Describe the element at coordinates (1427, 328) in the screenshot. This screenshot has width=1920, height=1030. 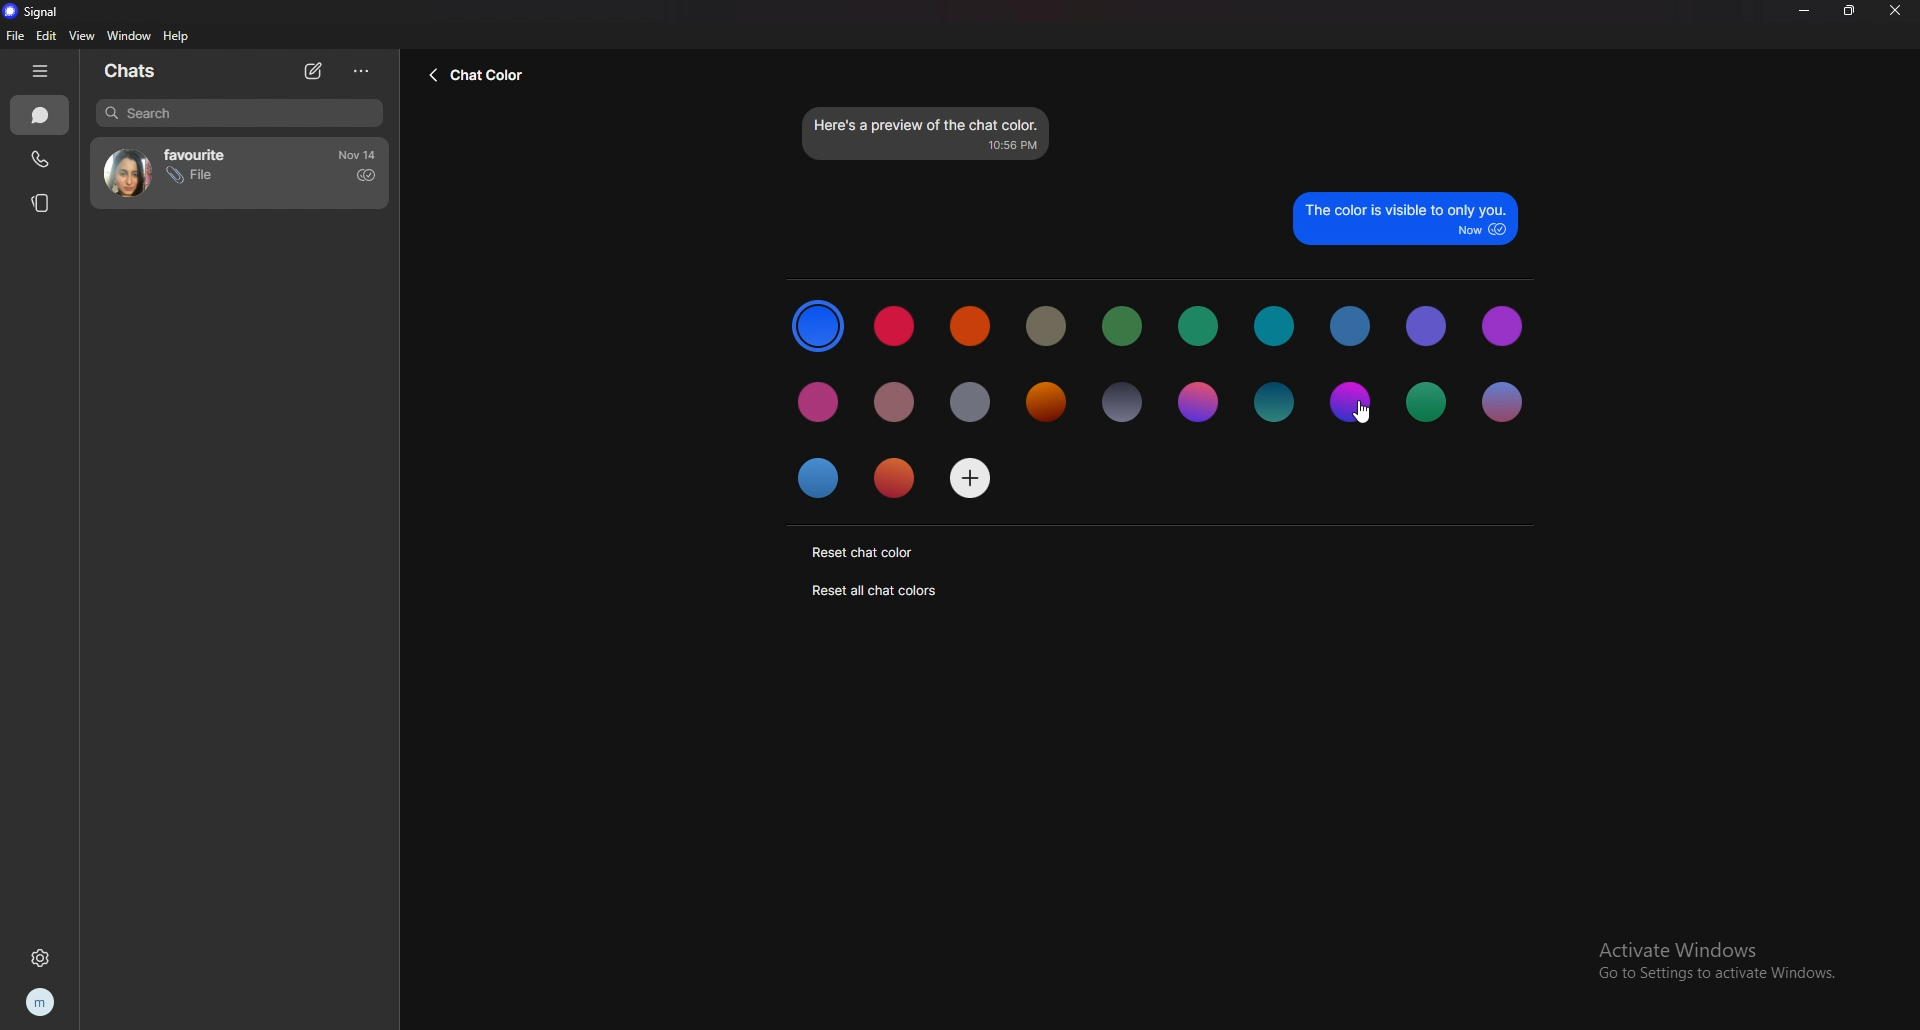
I see `color` at that location.